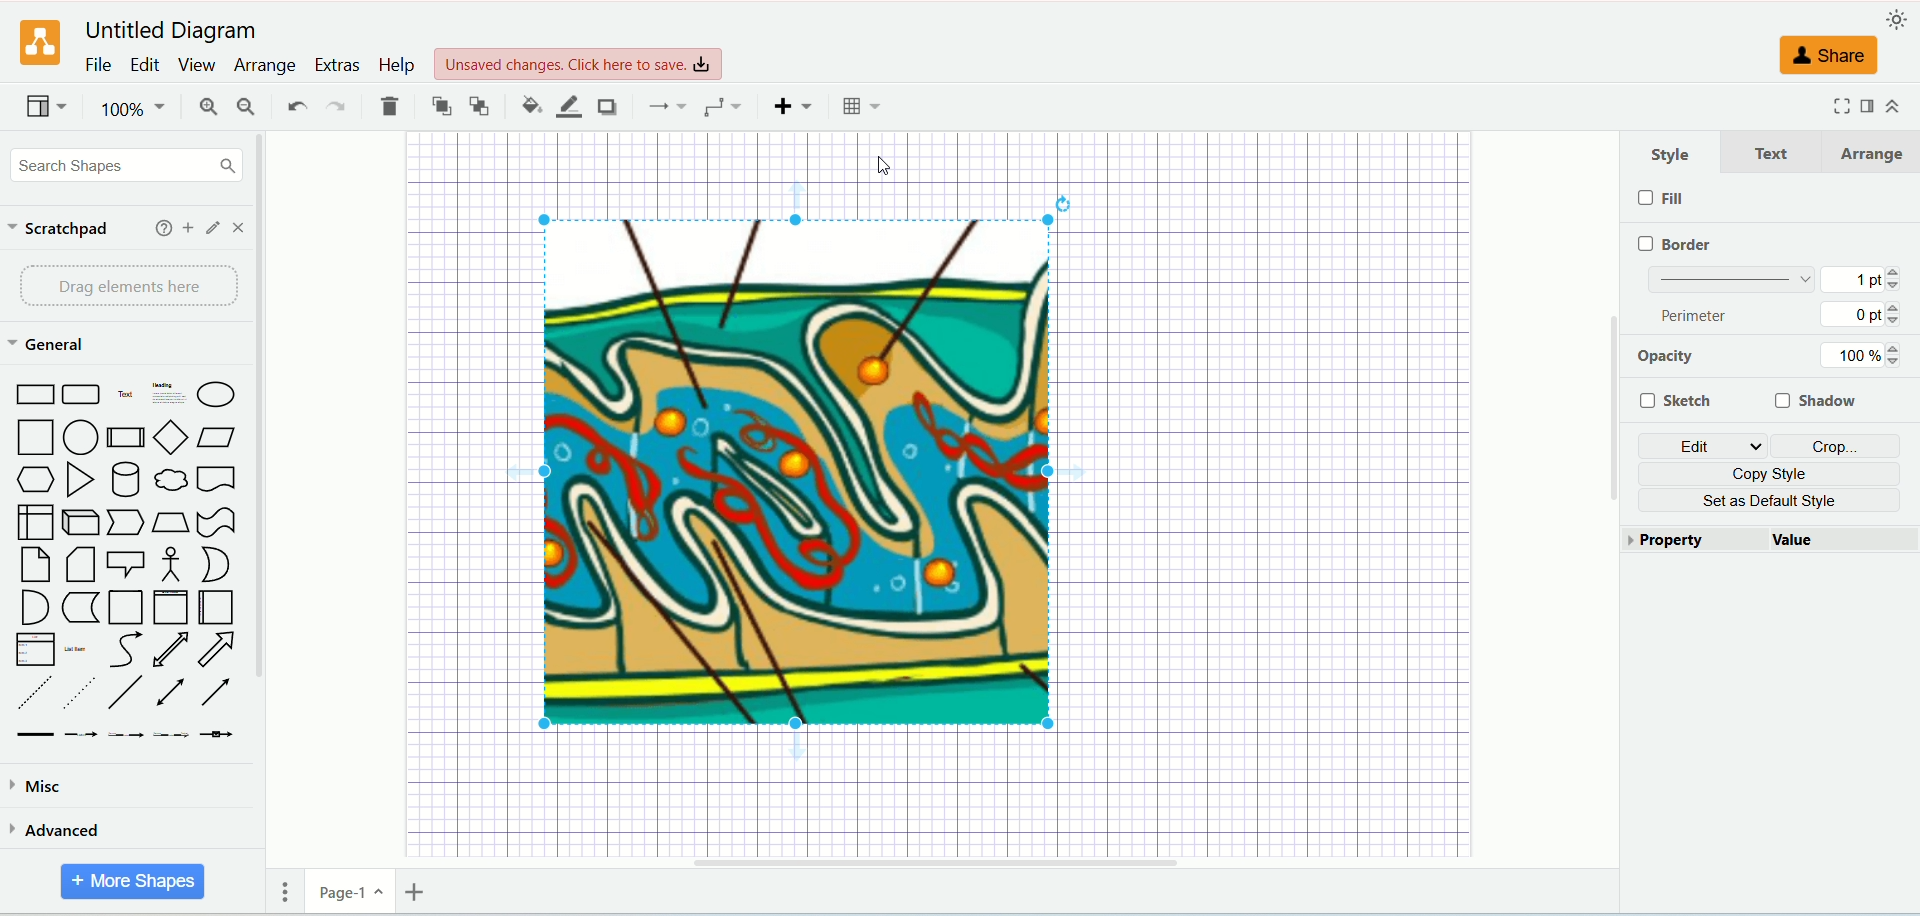 The image size is (1920, 916). Describe the element at coordinates (217, 395) in the screenshot. I see `Ellipse` at that location.